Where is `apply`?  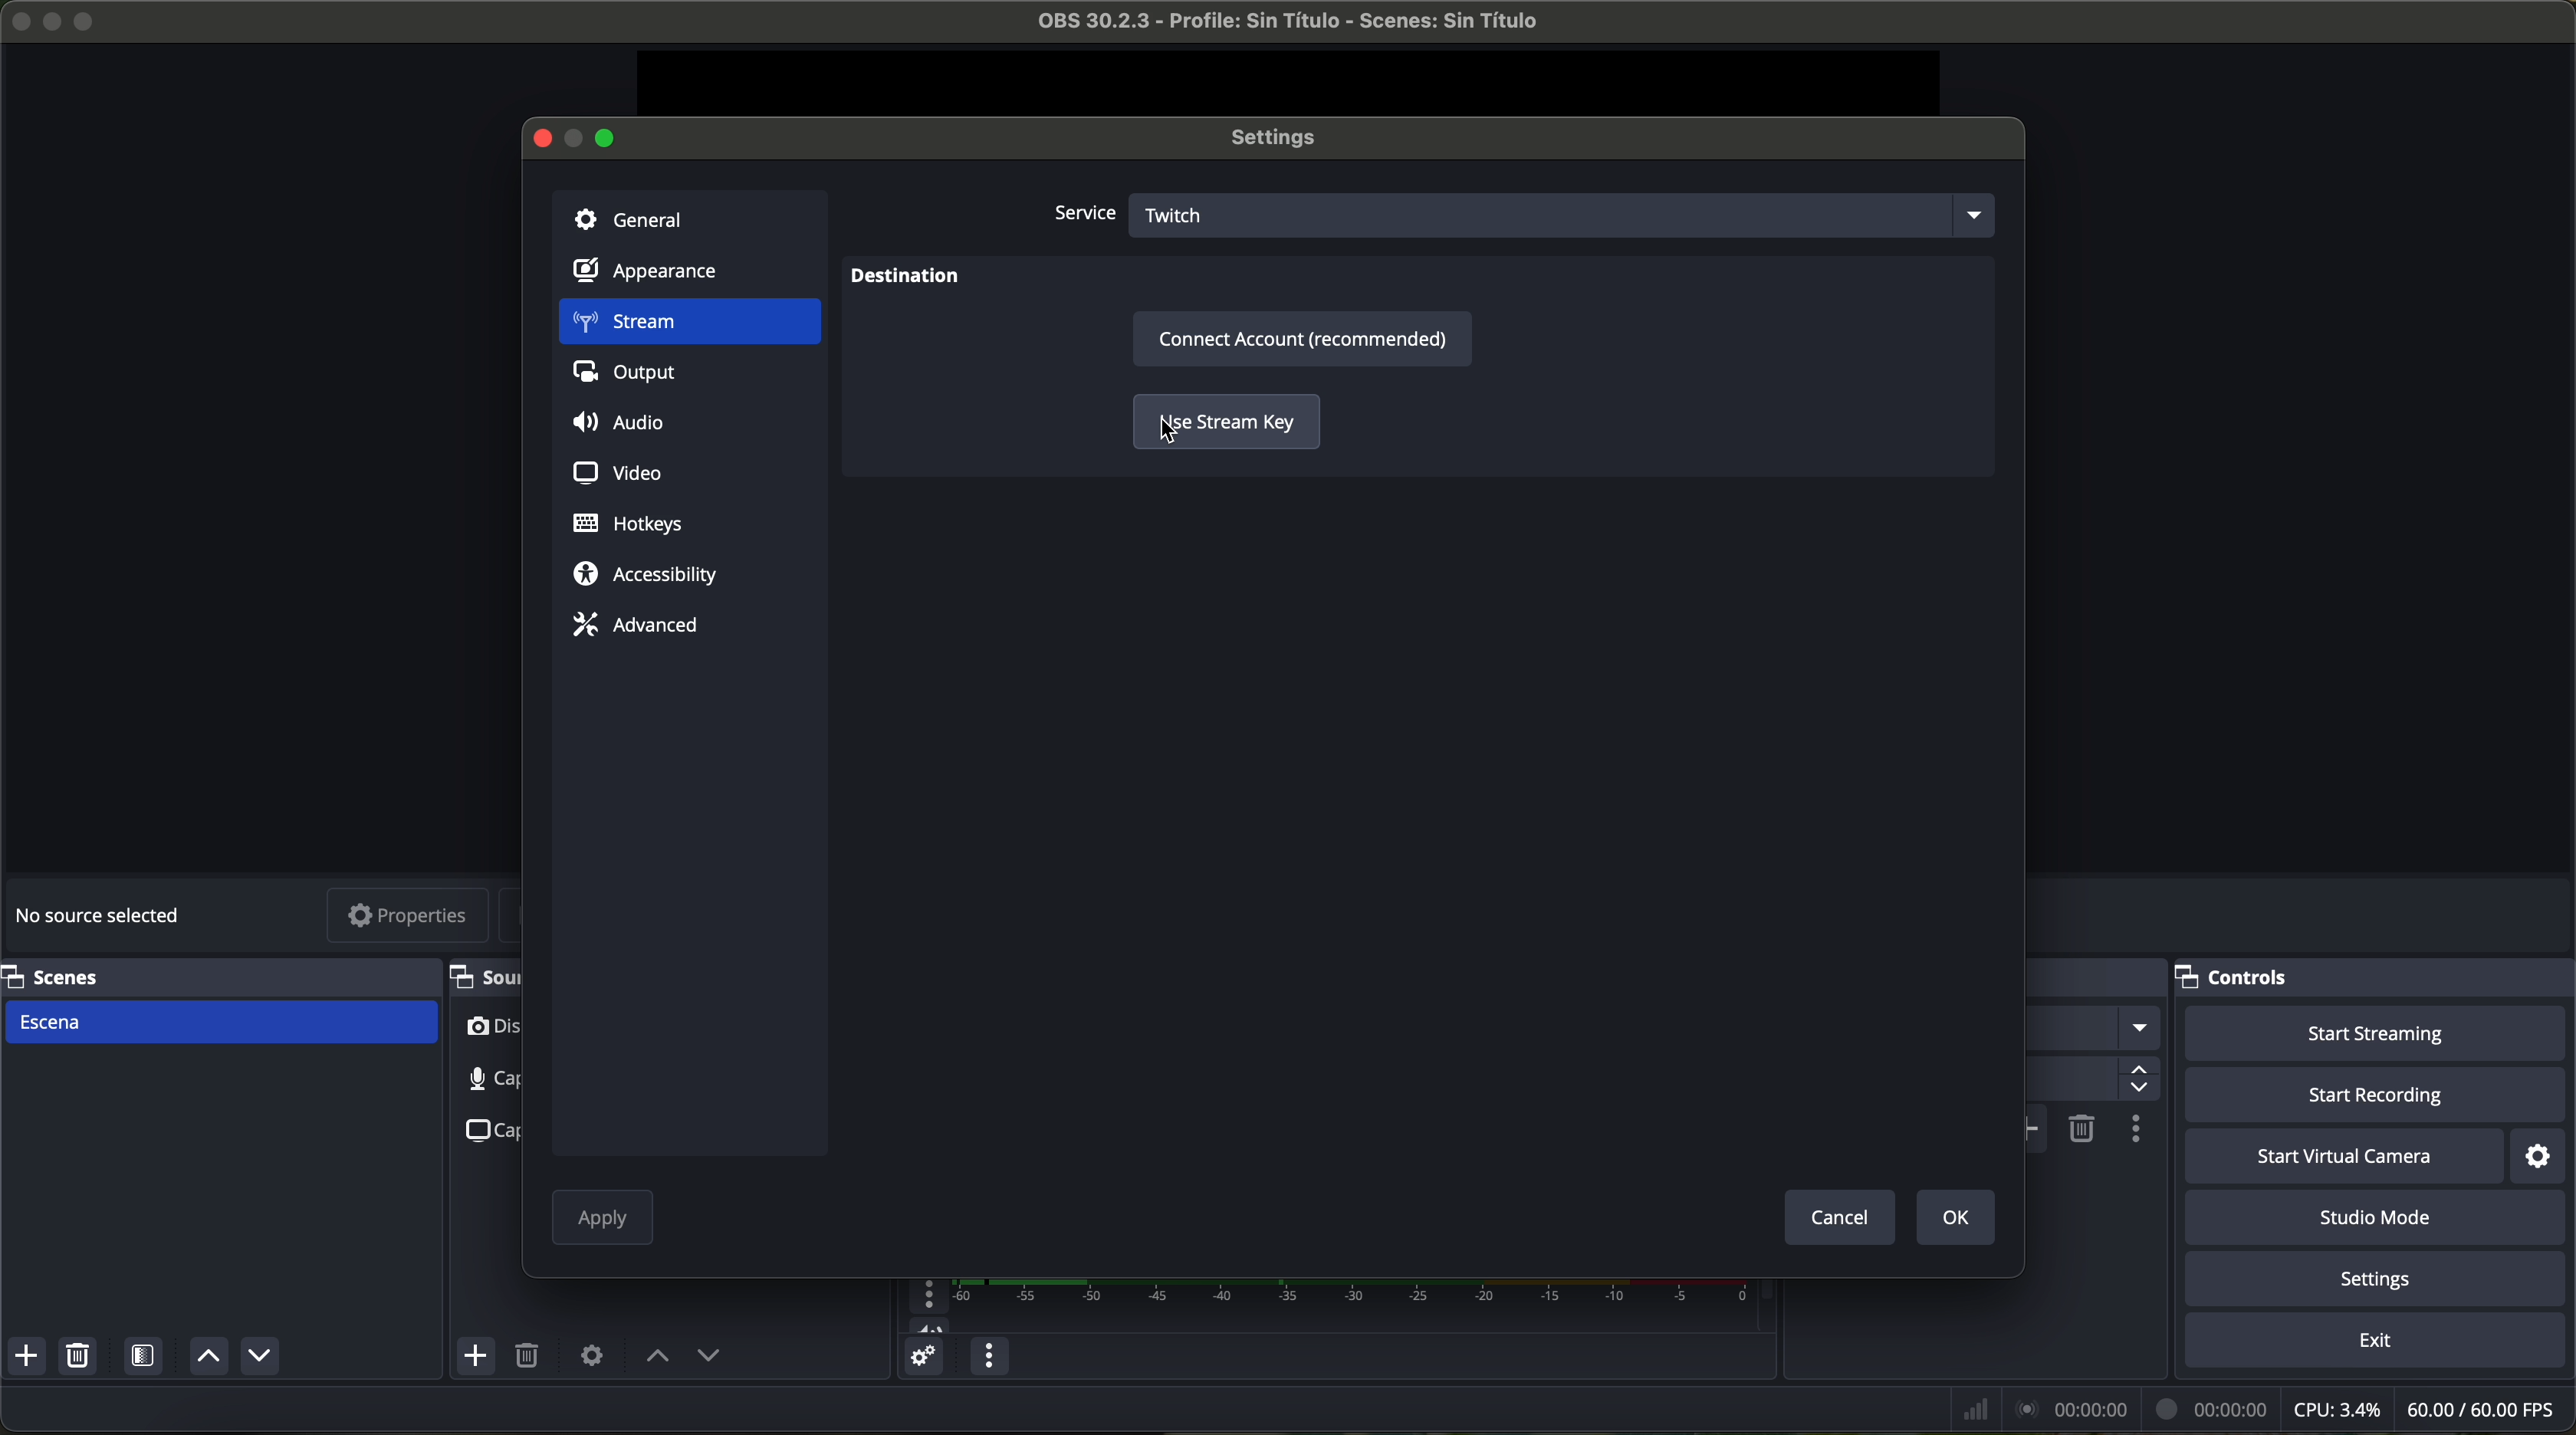 apply is located at coordinates (603, 1221).